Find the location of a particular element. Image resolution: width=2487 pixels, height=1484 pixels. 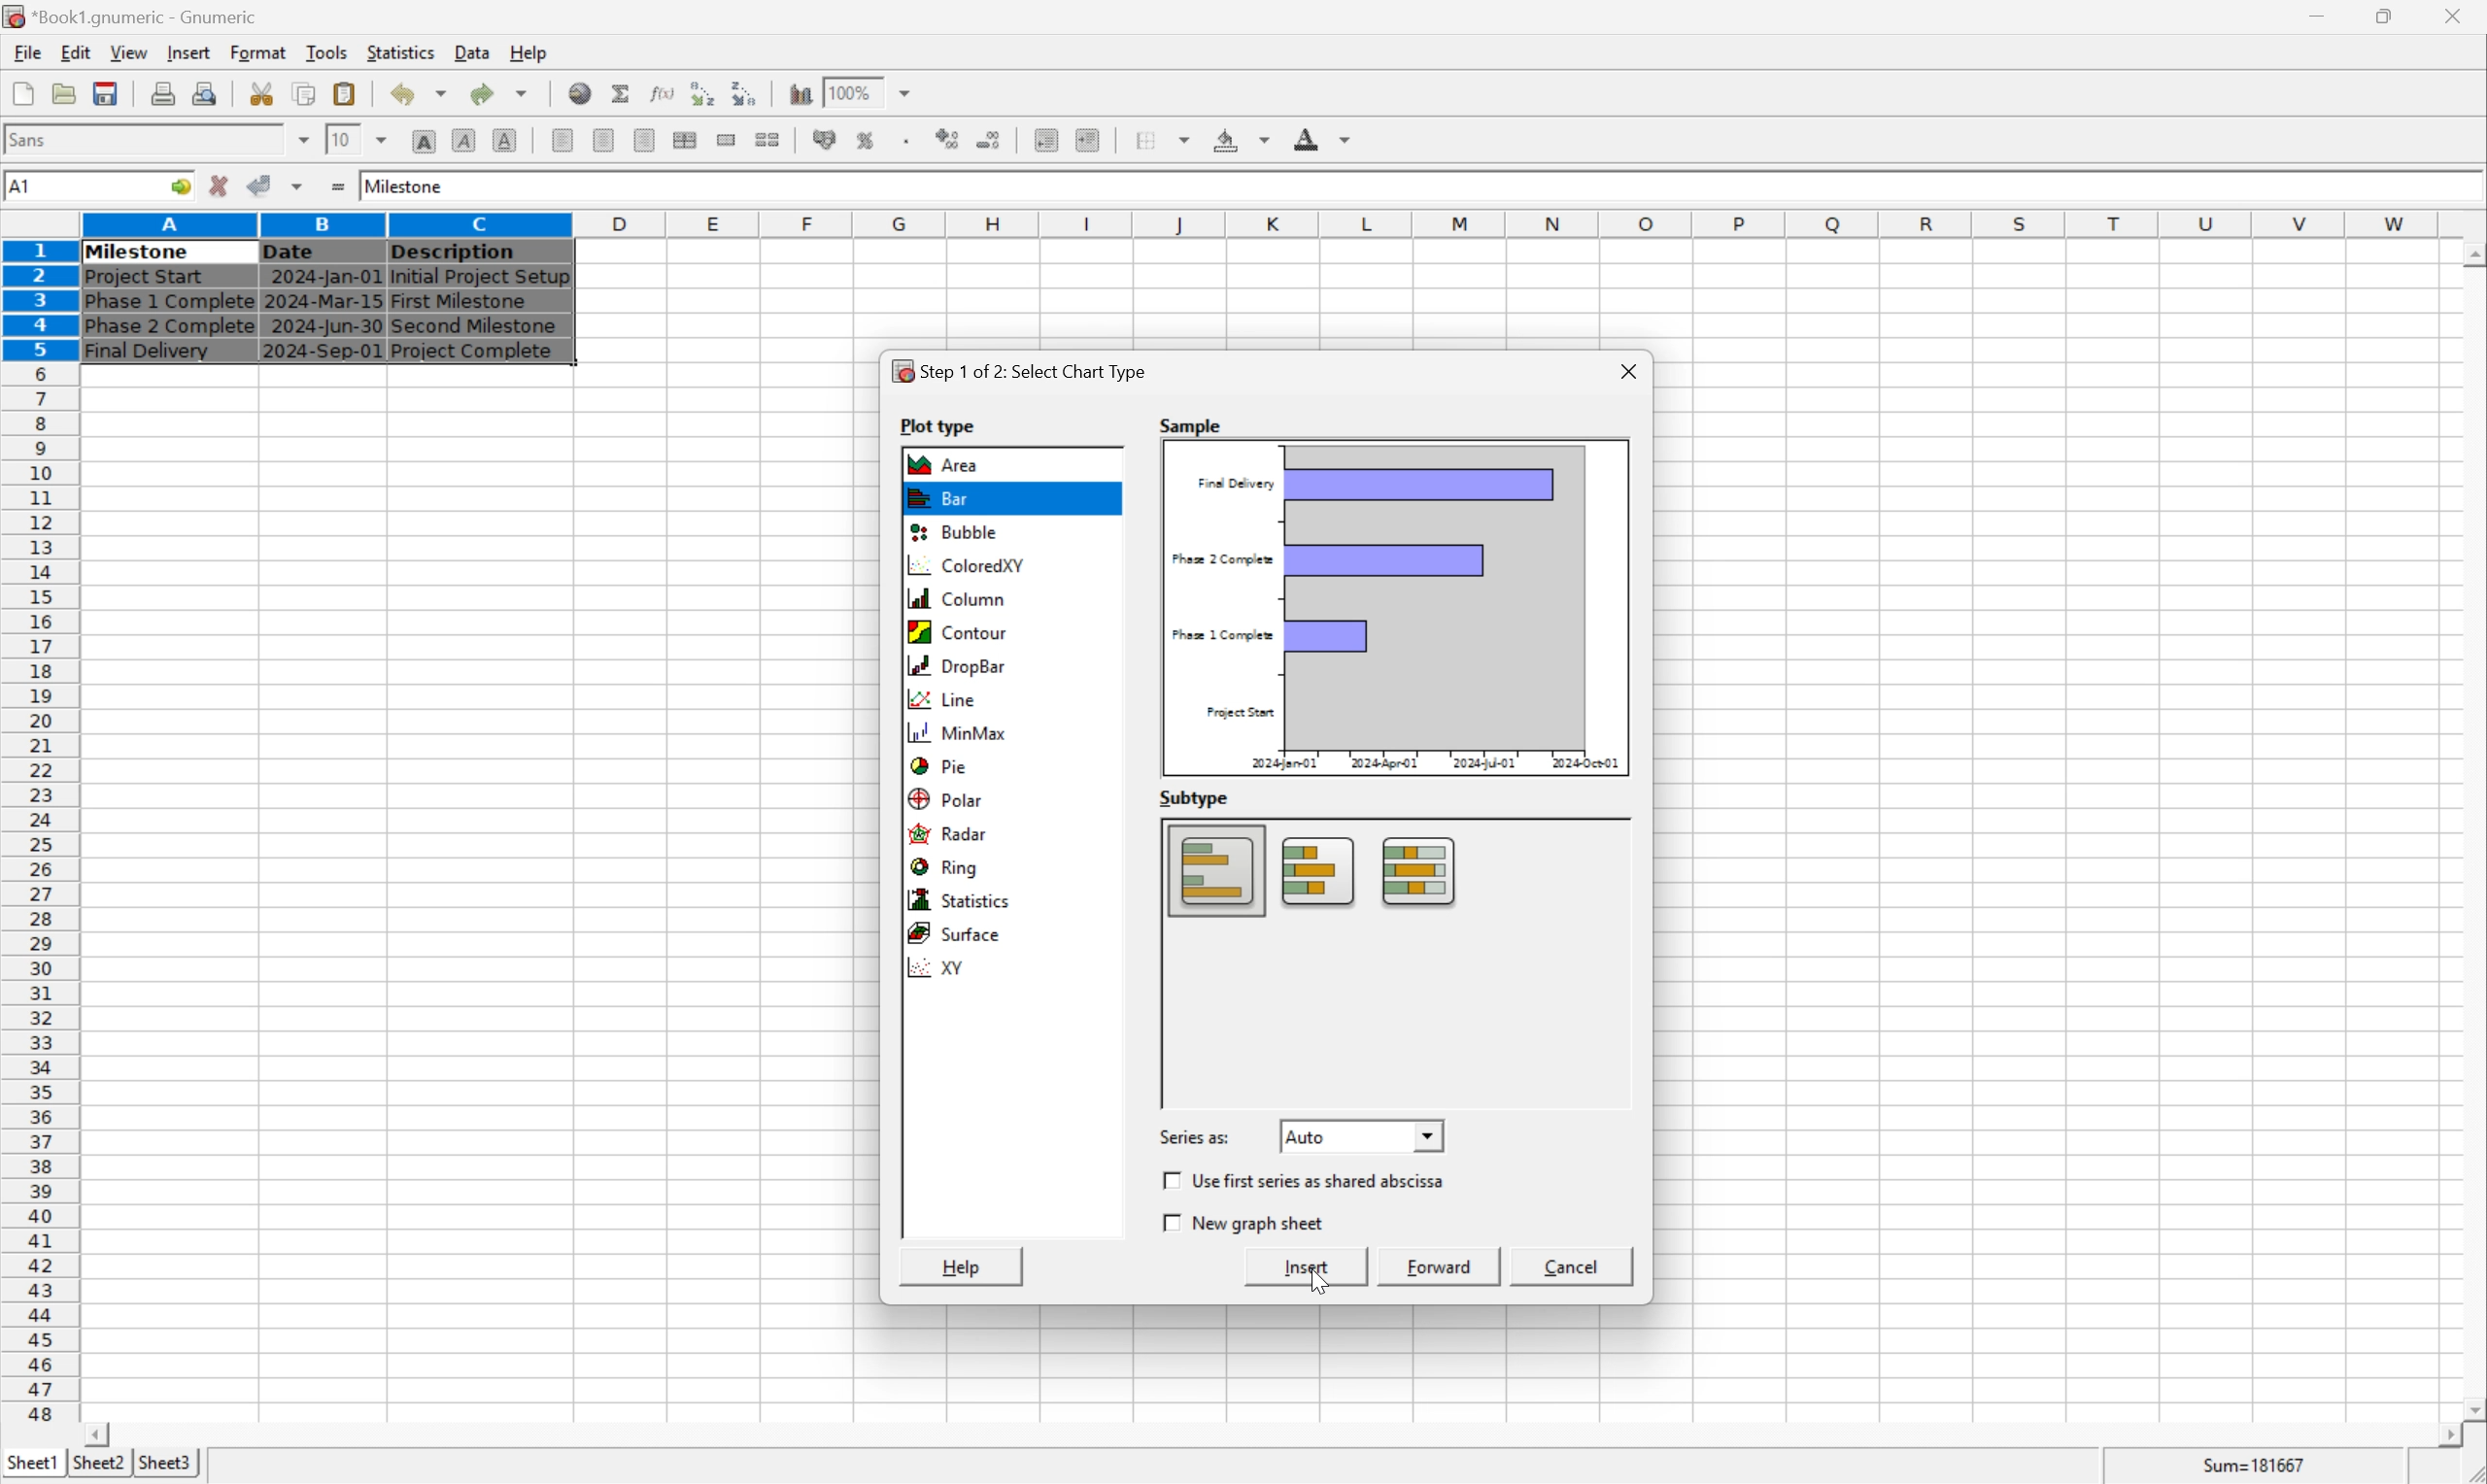

paste is located at coordinates (345, 93).